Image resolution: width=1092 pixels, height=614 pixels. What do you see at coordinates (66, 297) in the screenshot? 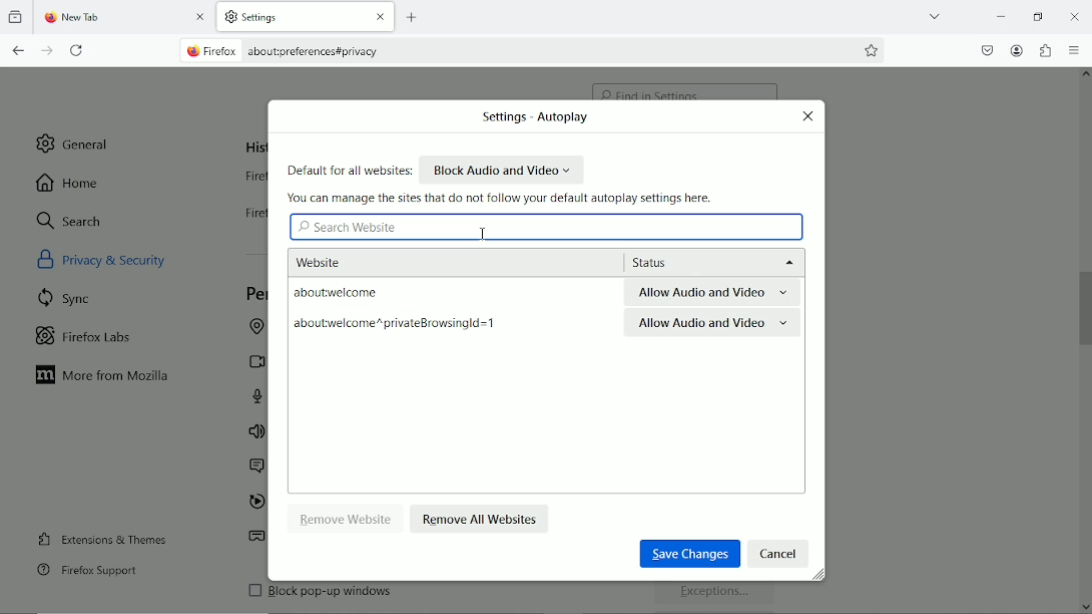
I see `sync` at bounding box center [66, 297].